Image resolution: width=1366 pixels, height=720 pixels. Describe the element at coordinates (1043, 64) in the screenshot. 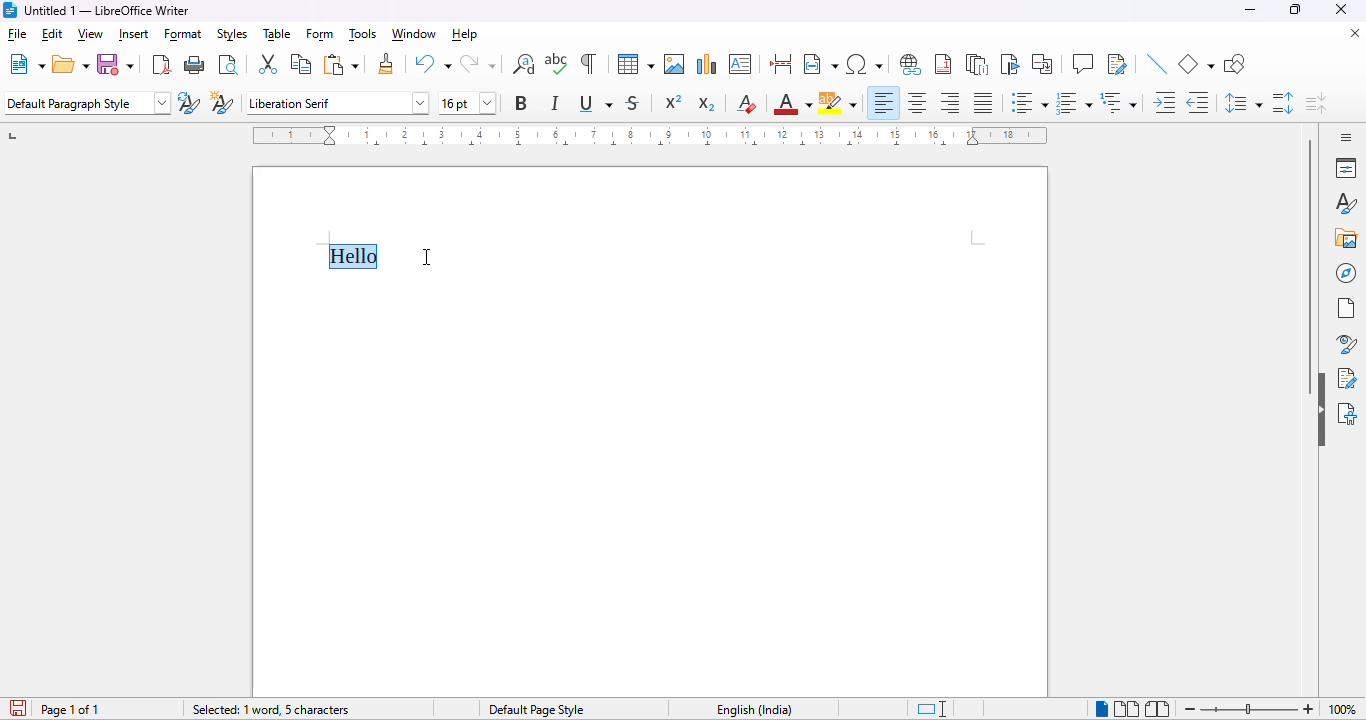

I see `insert cross-reference` at that location.